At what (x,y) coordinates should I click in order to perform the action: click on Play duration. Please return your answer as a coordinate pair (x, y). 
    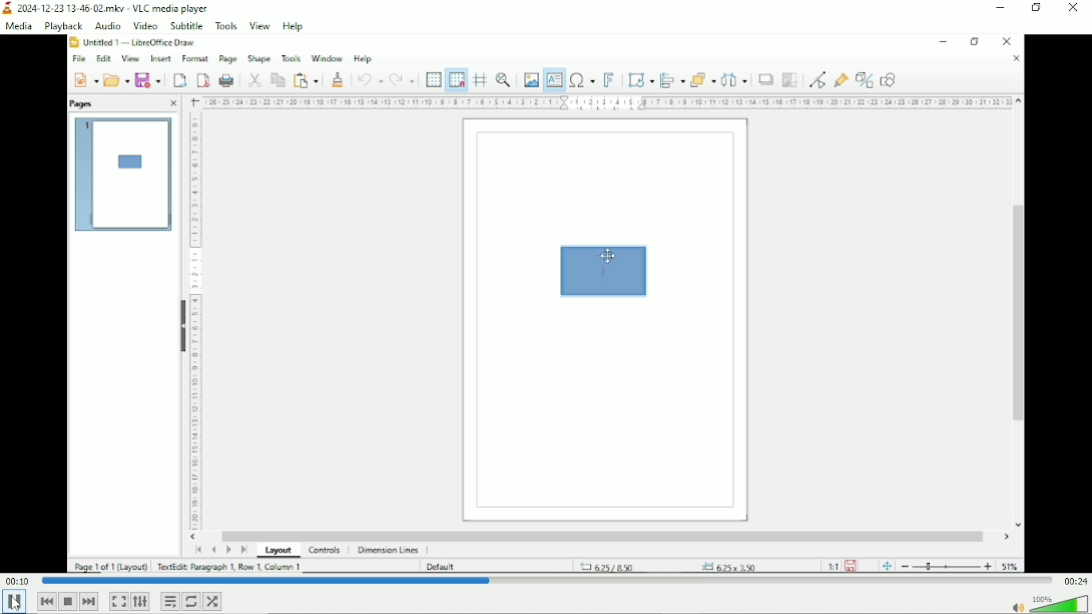
    Looking at the image, I should click on (547, 581).